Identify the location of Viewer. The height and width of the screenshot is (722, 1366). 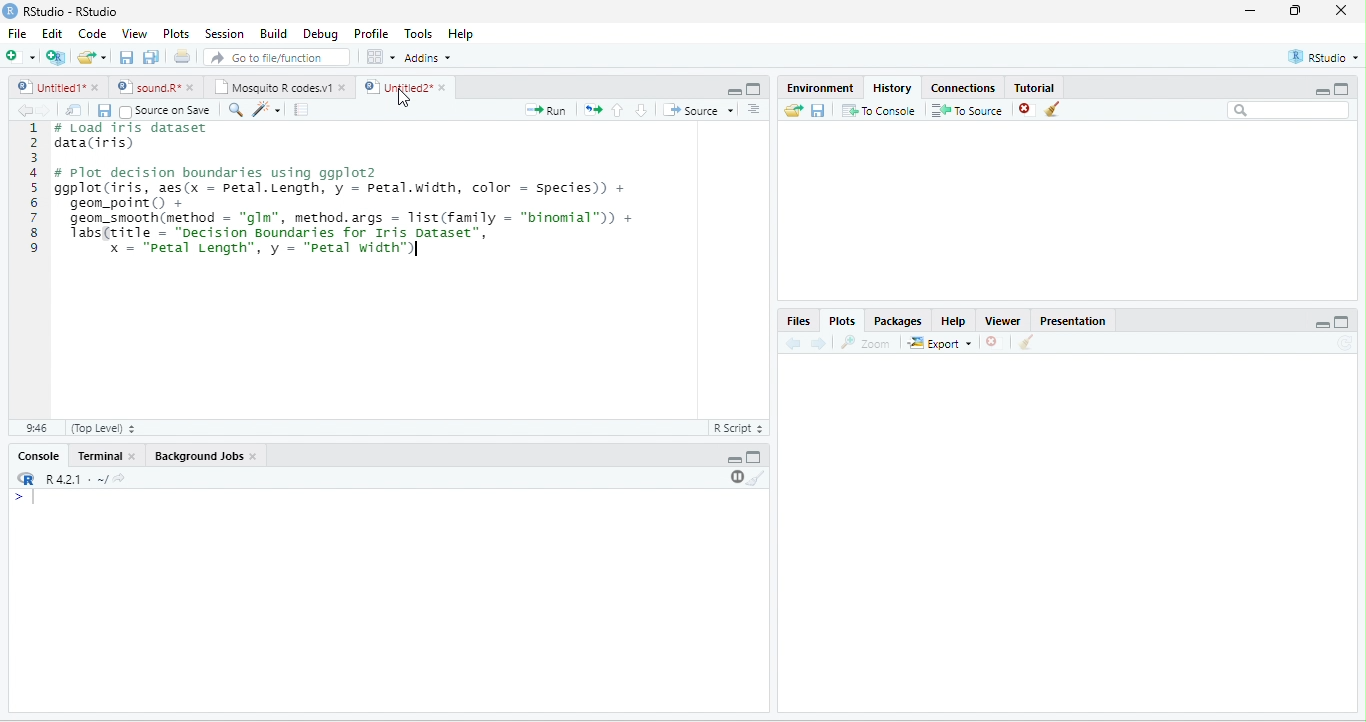
(1003, 321).